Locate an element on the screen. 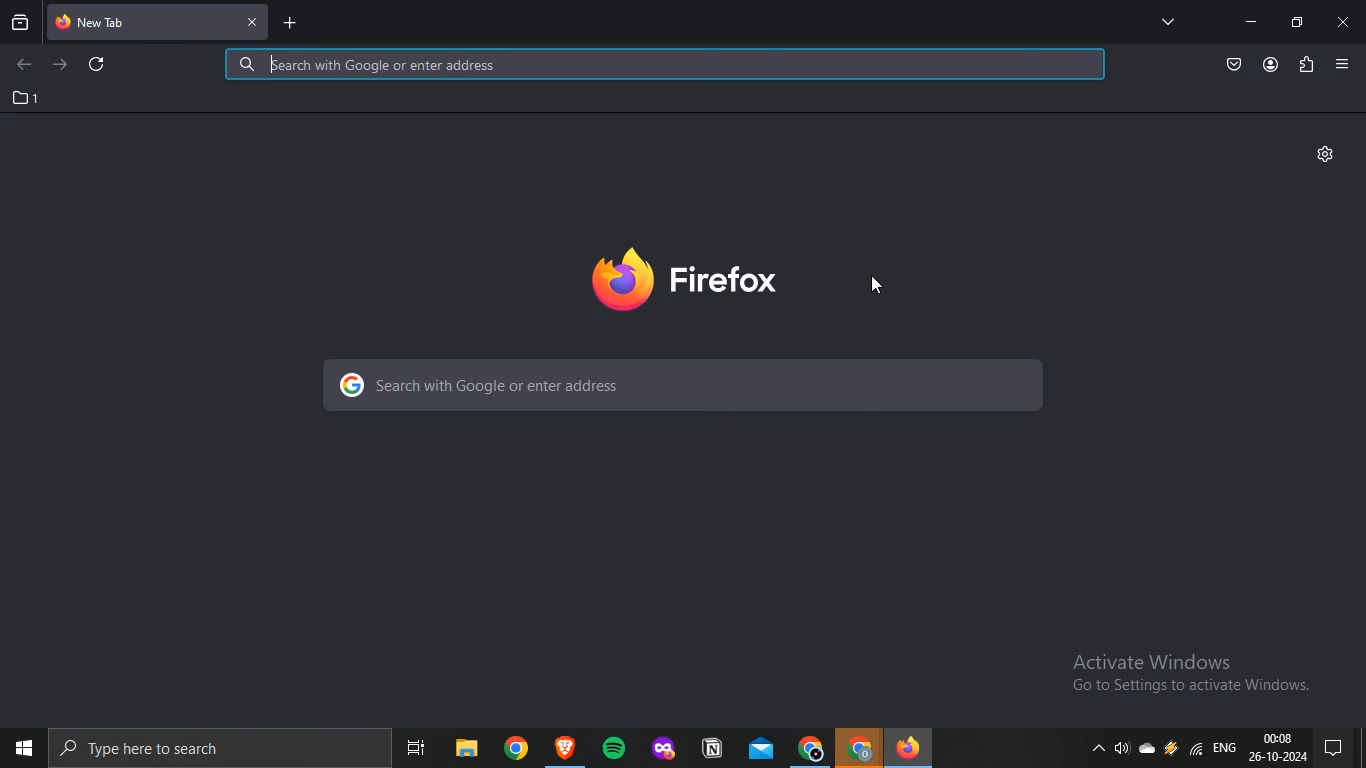 The height and width of the screenshot is (768, 1366). refresh is located at coordinates (98, 63).